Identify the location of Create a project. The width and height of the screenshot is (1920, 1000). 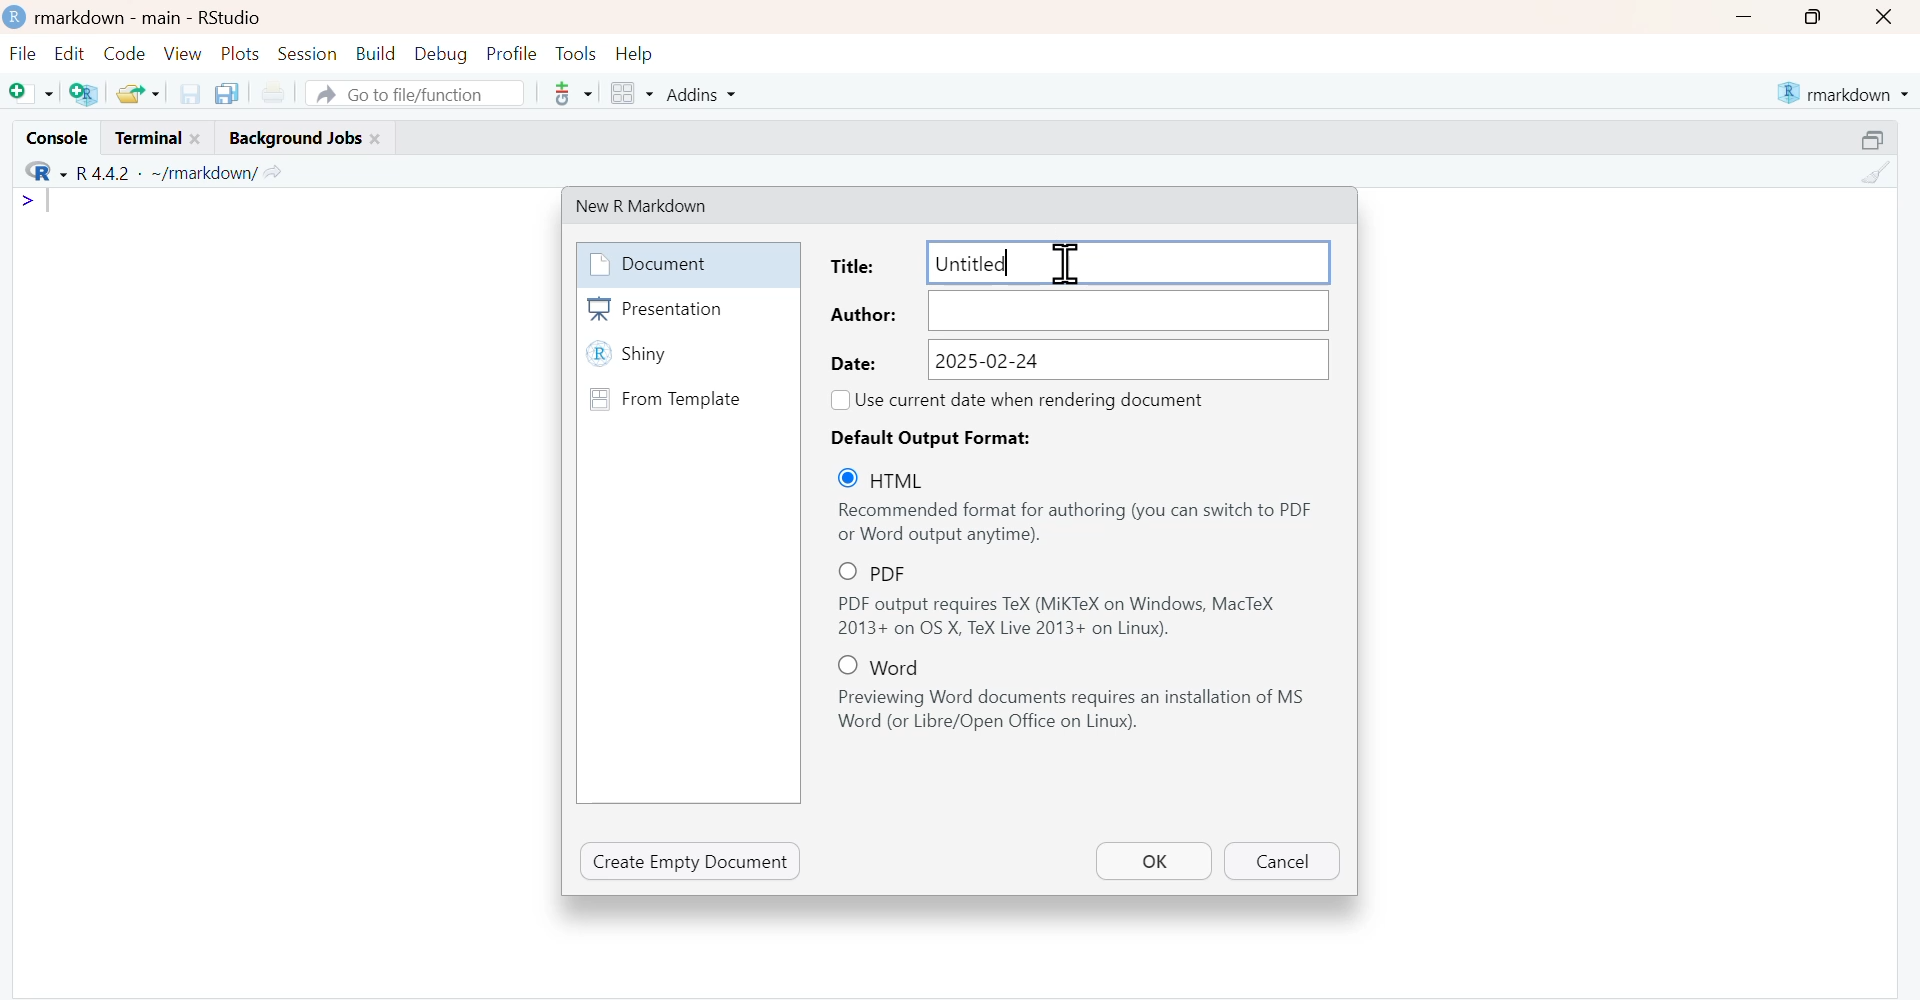
(84, 92).